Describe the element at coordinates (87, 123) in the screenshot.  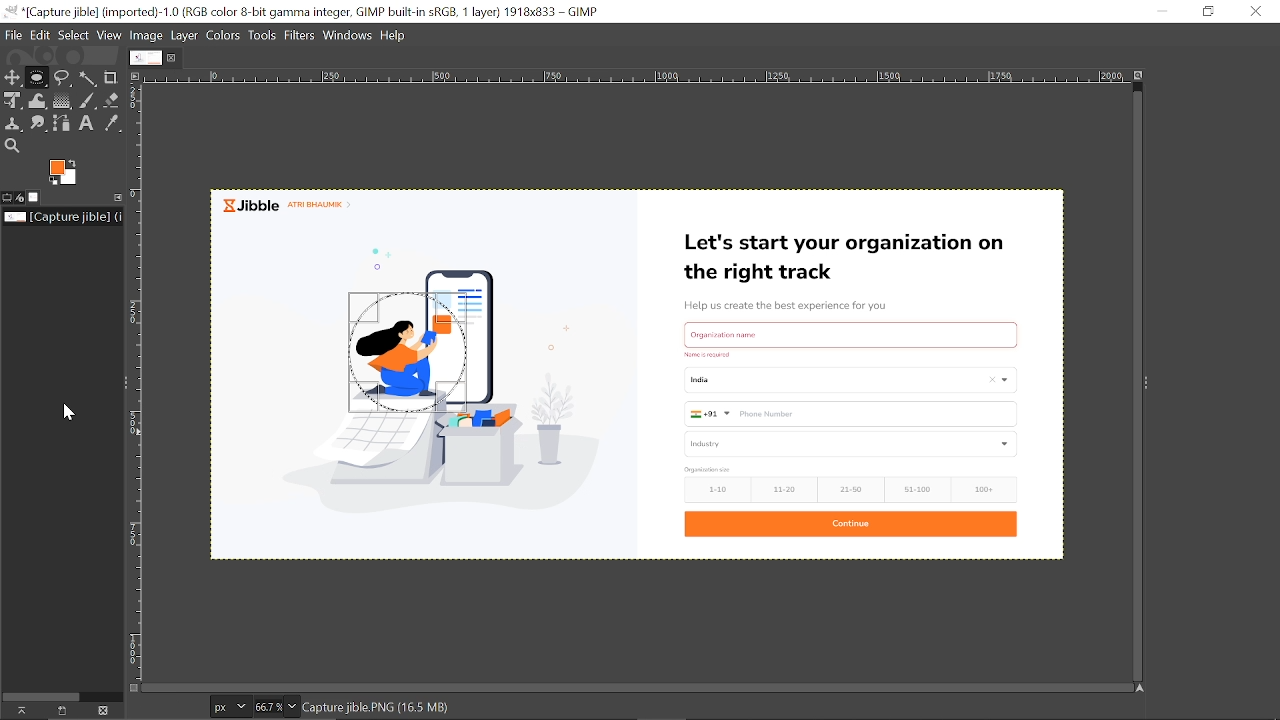
I see `Text tool` at that location.